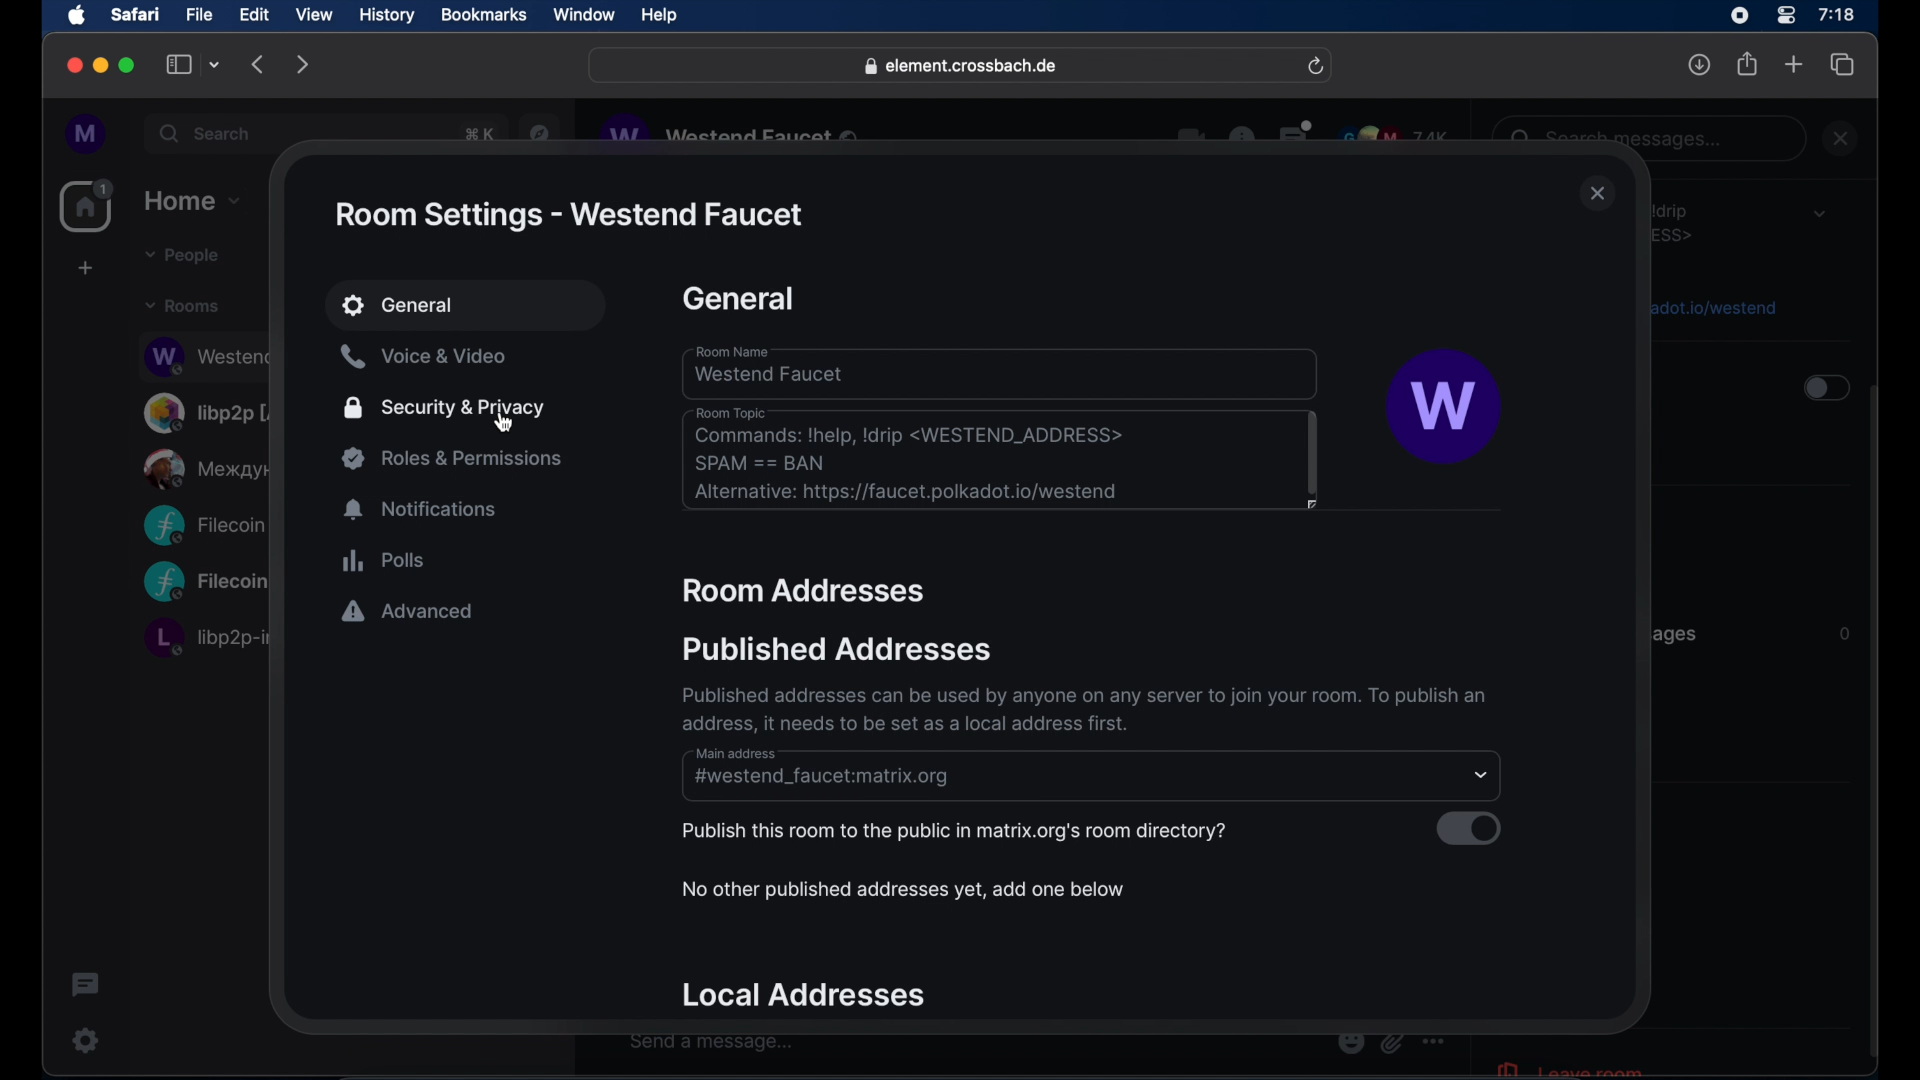 The image size is (1920, 1080). I want to click on general, so click(739, 299).